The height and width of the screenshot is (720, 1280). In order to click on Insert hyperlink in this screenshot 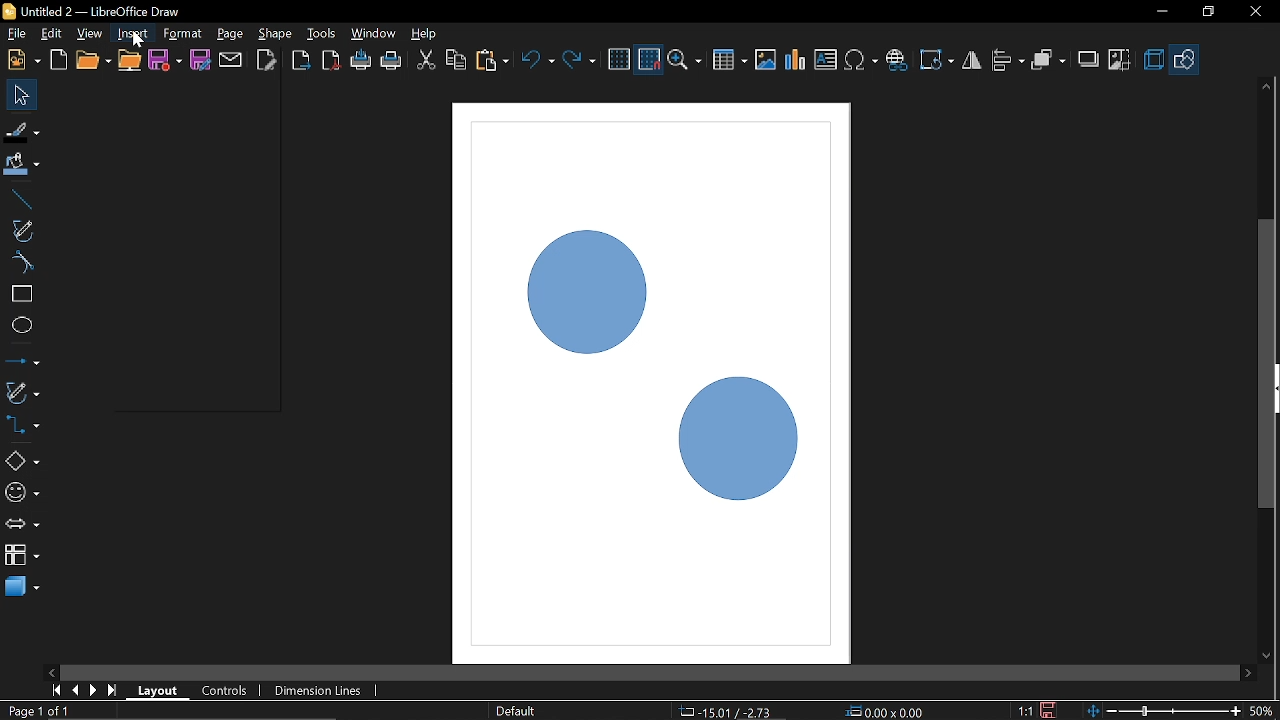, I will do `click(897, 60)`.